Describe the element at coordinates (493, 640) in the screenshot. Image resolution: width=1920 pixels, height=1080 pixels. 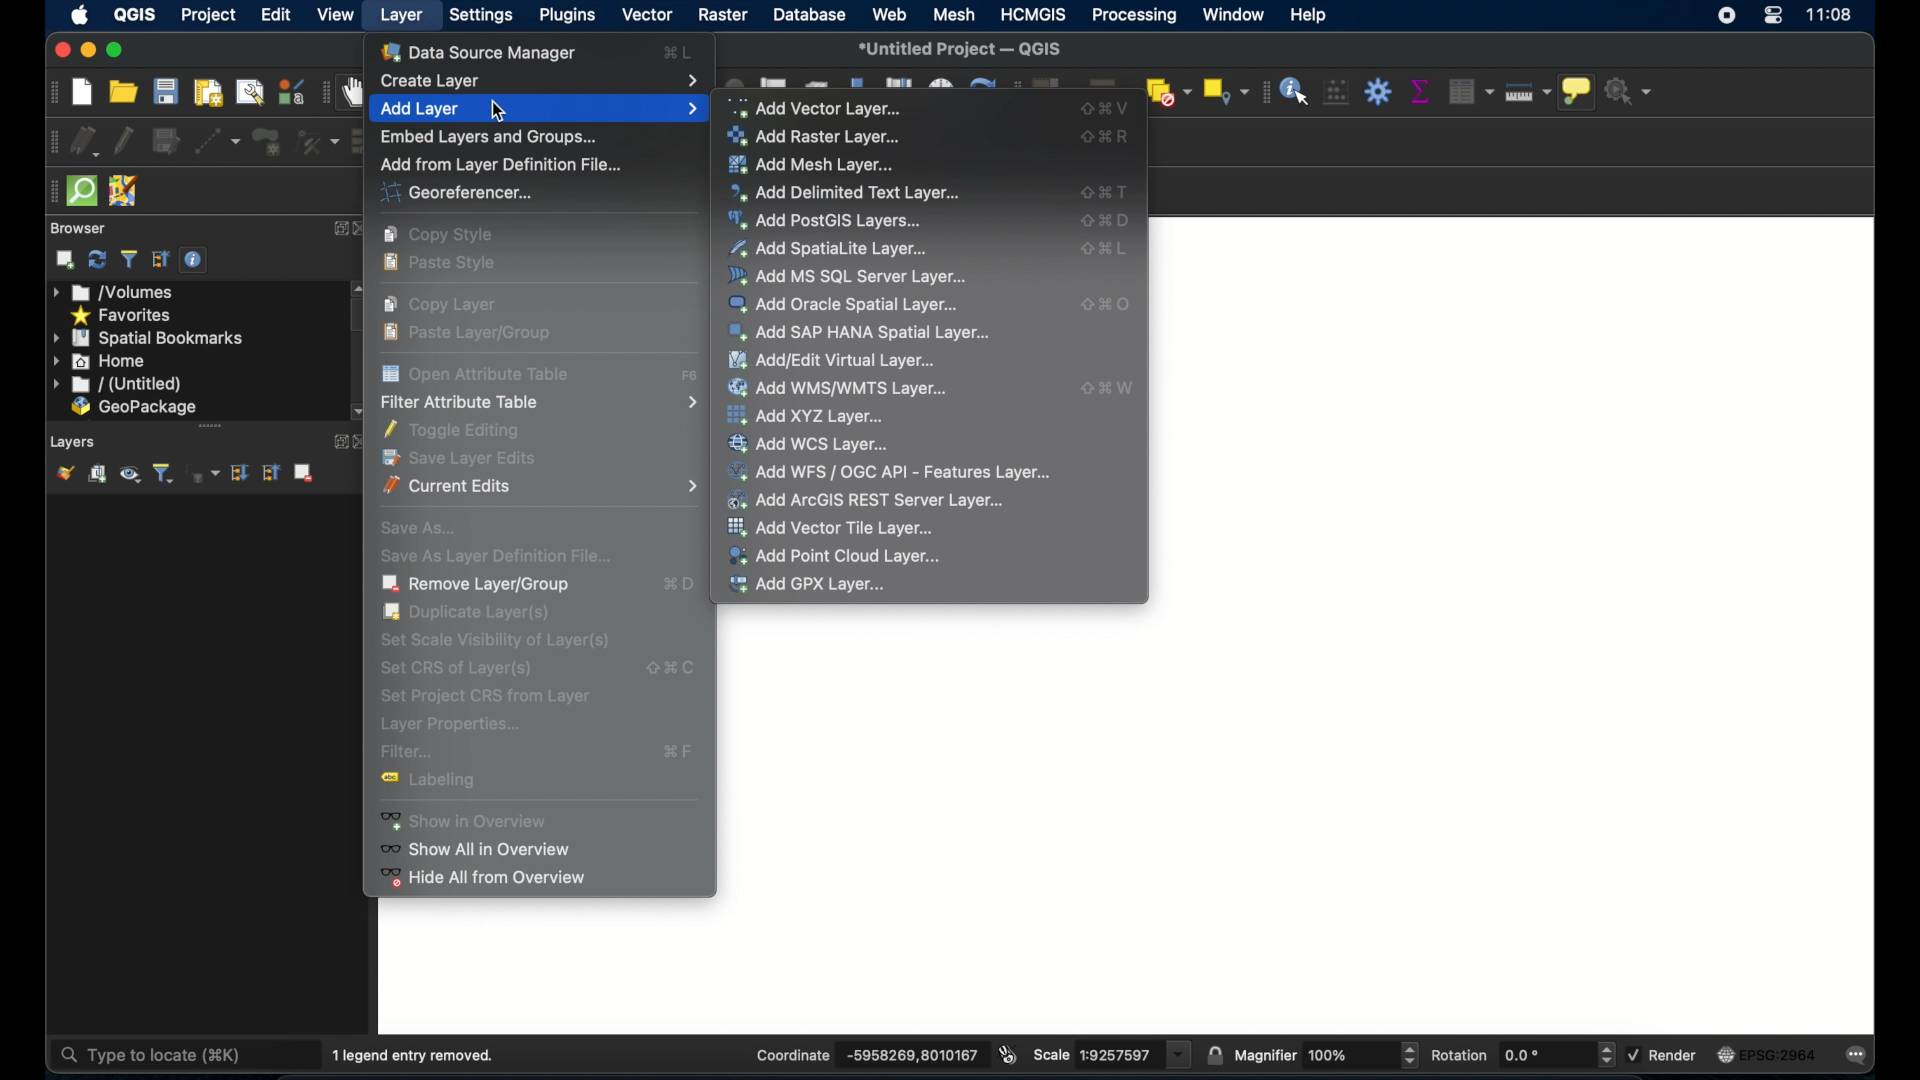
I see `set scale visibility of layer(s)` at that location.